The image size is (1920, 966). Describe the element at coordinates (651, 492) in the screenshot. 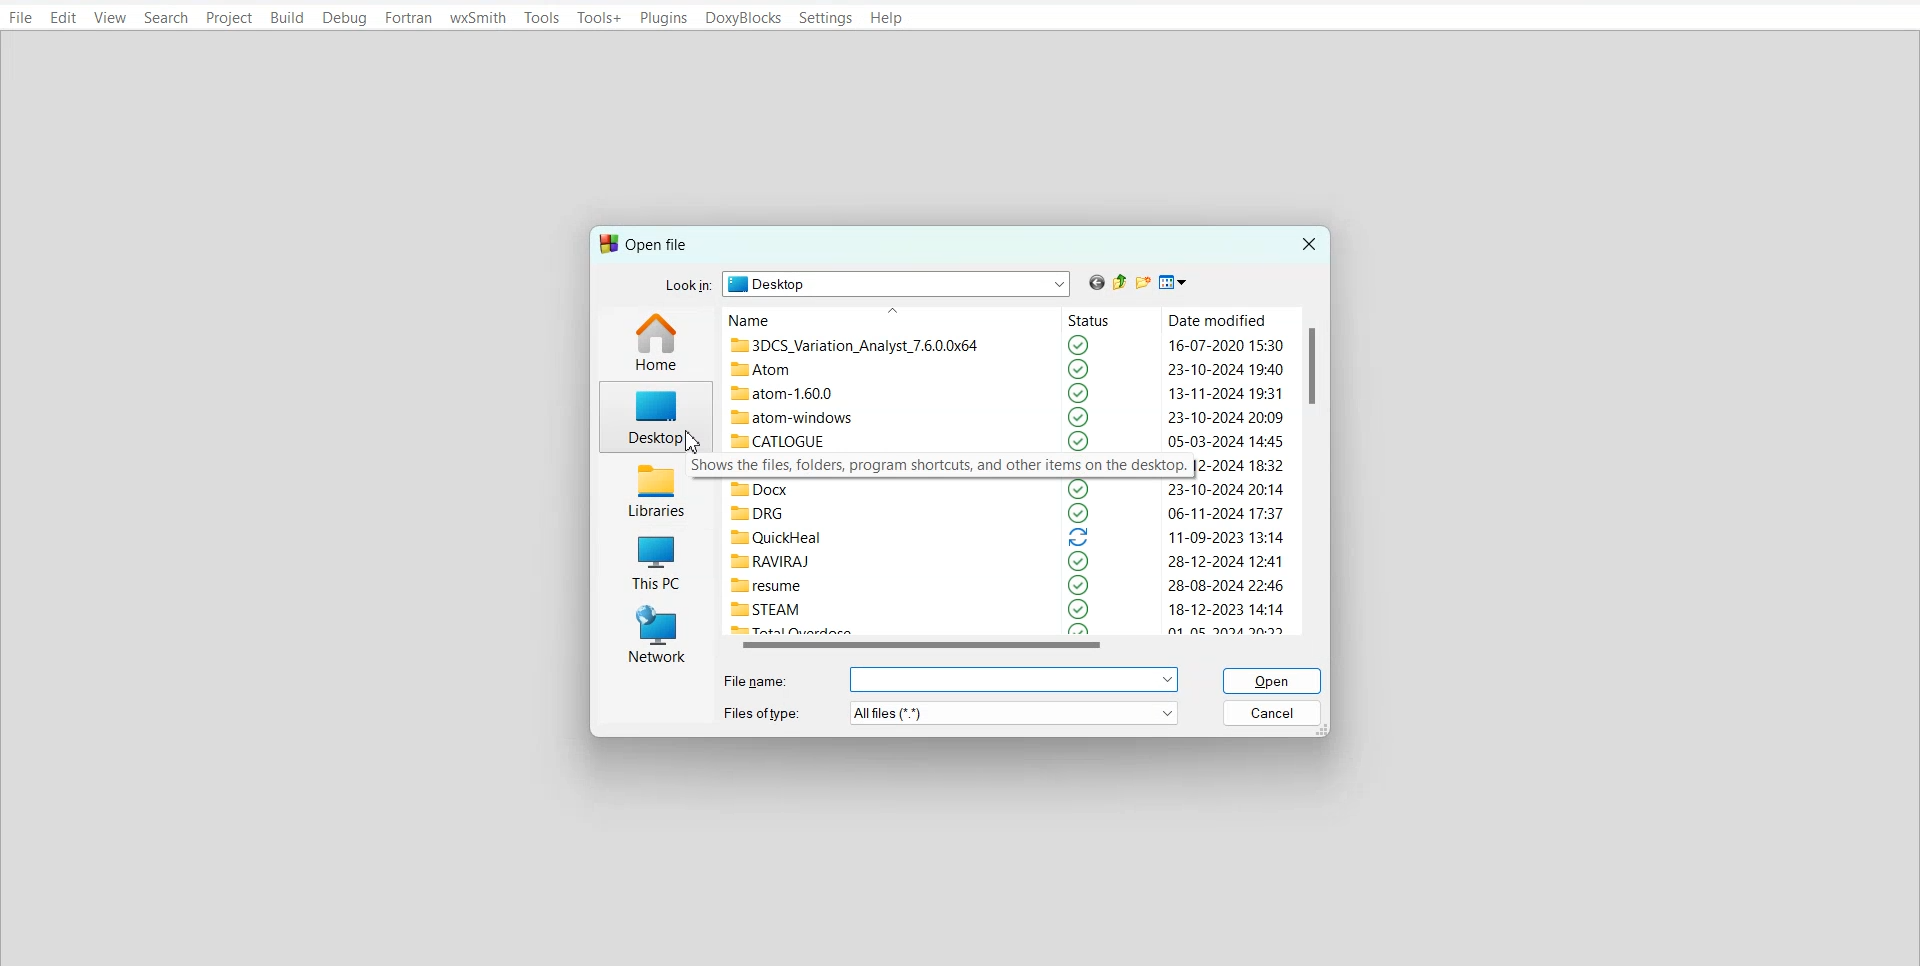

I see `Libraries` at that location.